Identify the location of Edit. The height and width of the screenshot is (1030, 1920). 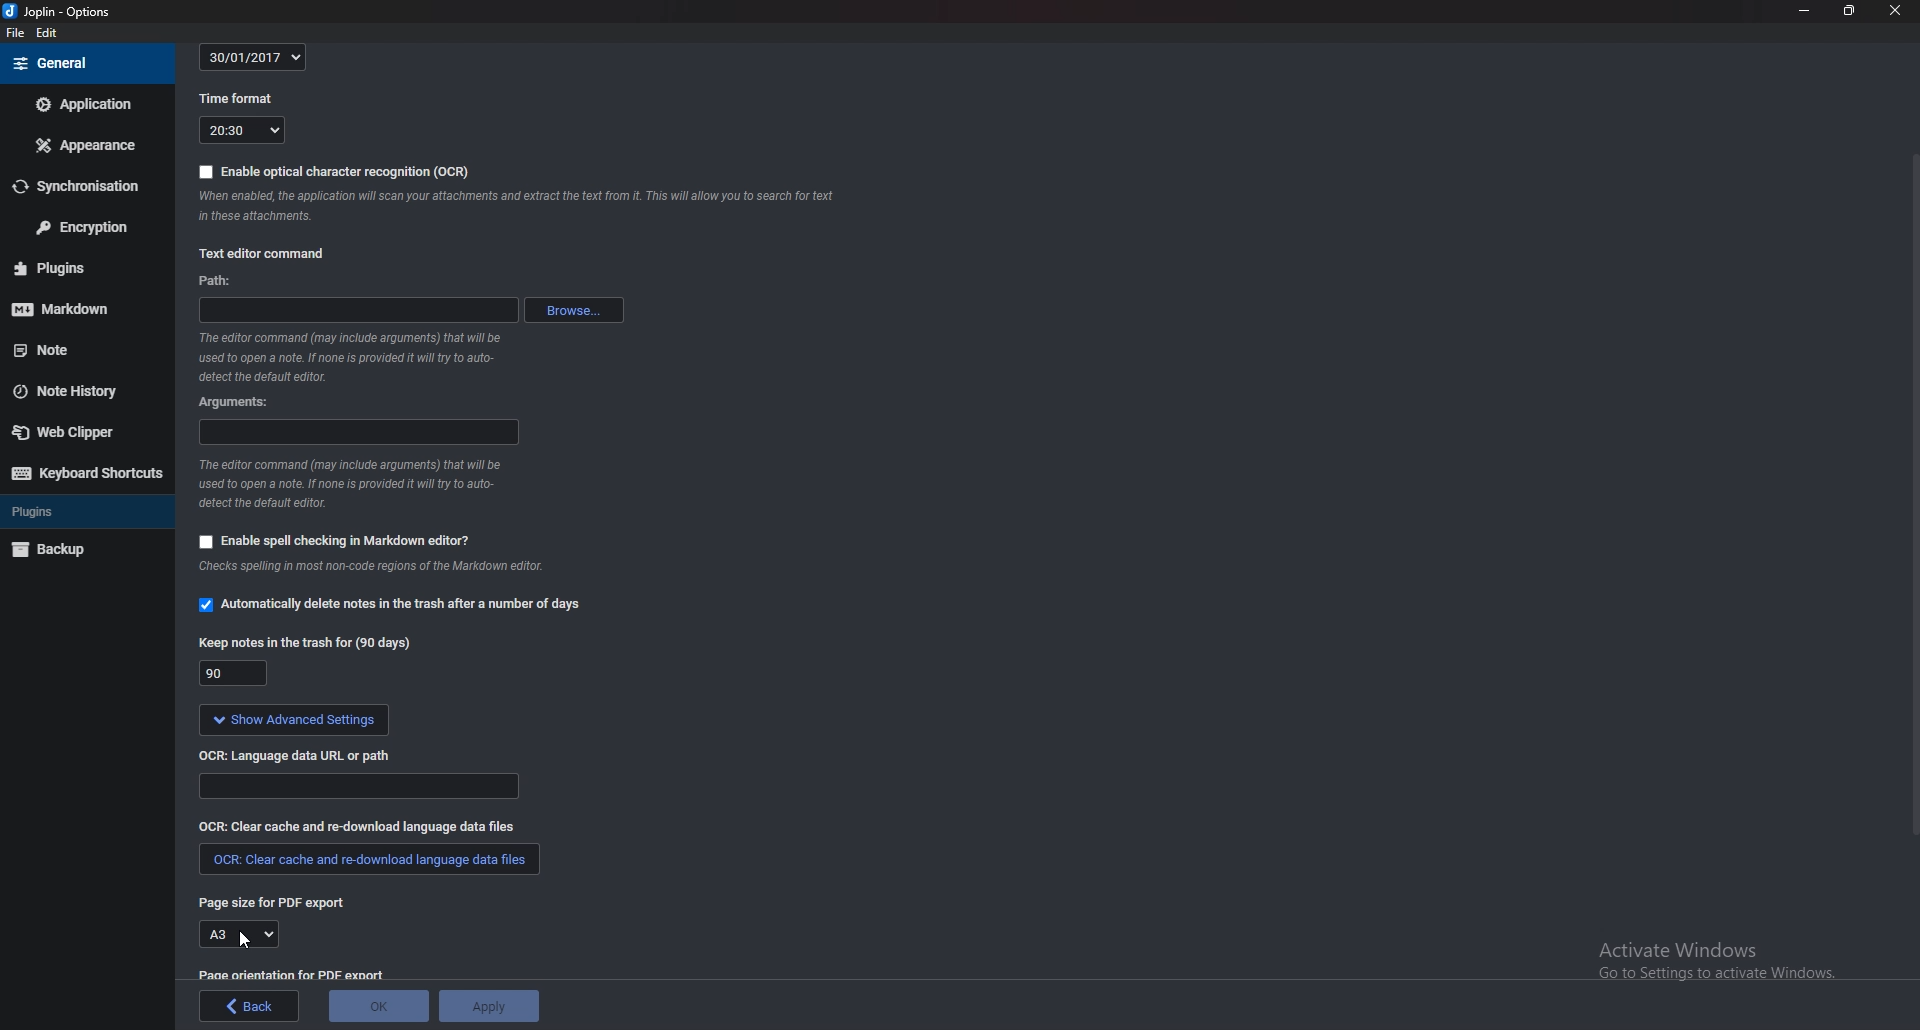
(46, 32).